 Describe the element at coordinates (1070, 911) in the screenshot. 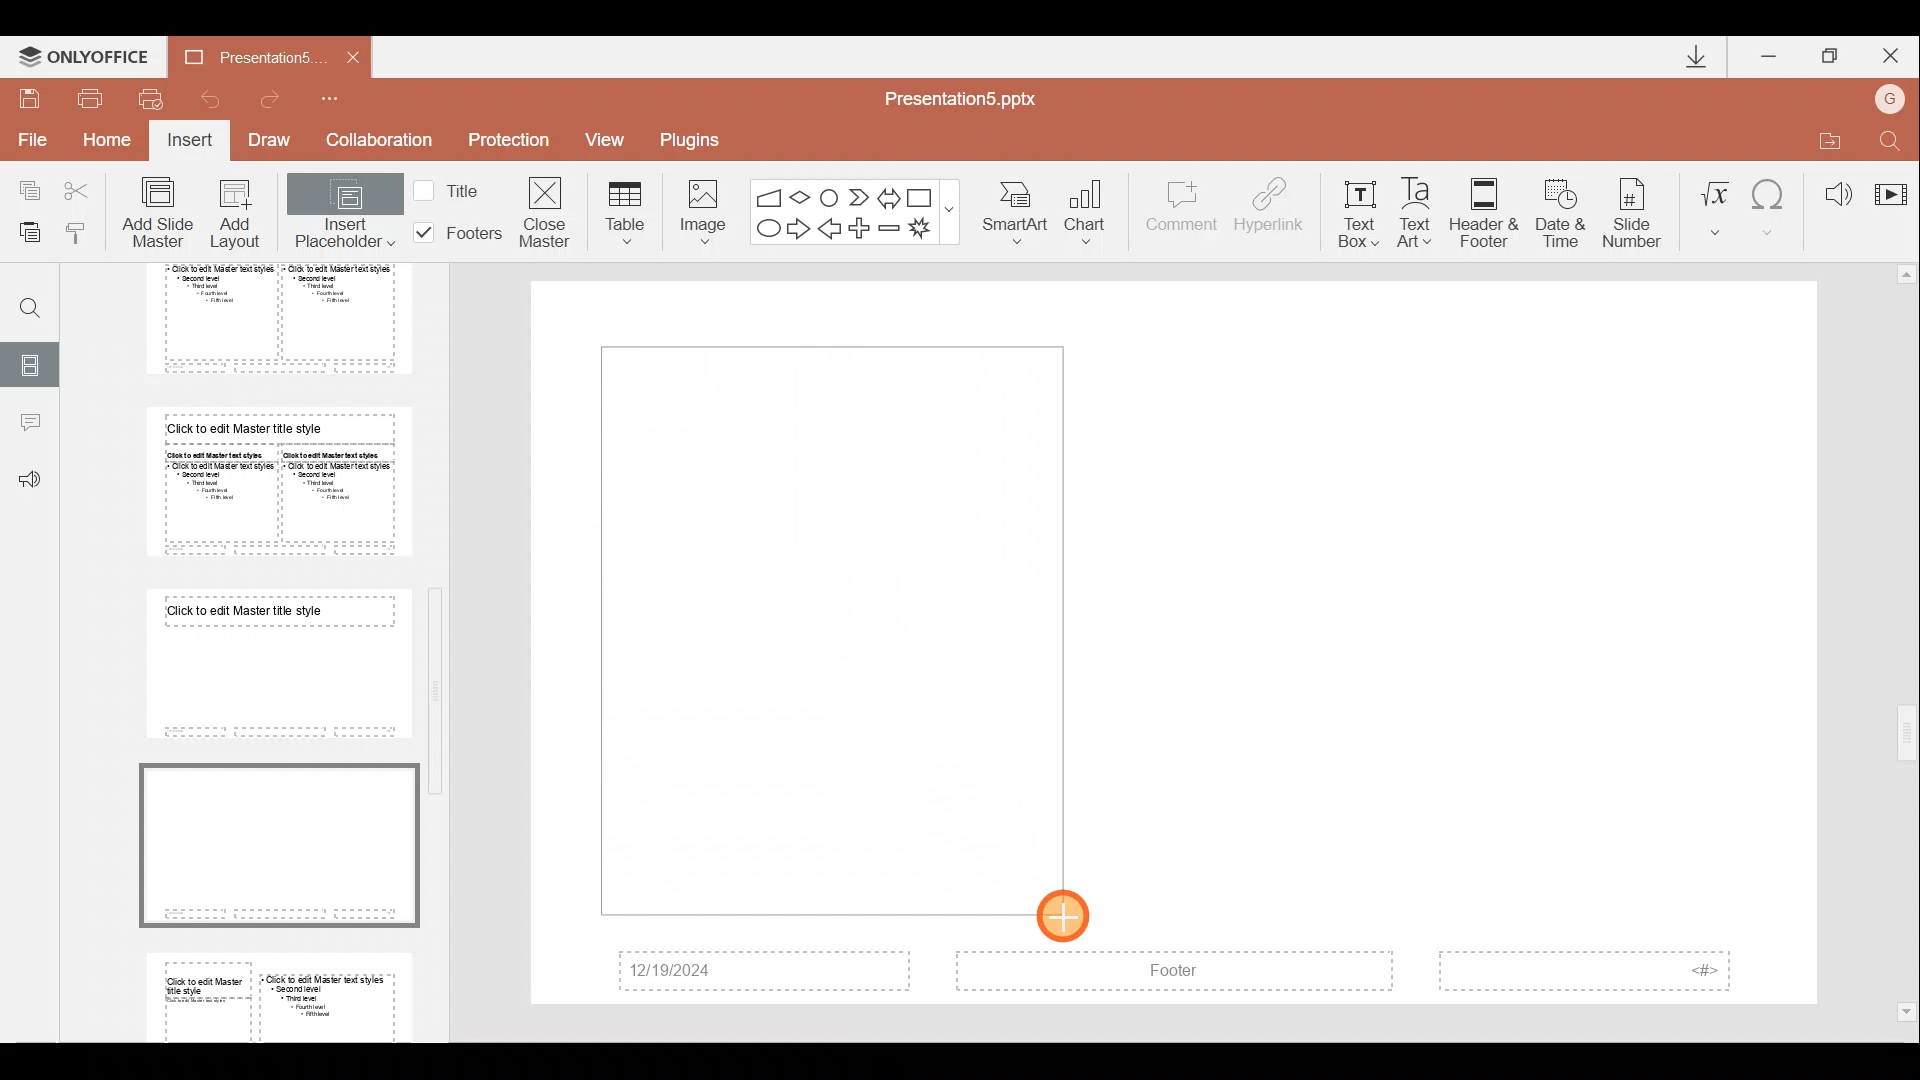

I see `Cursor on placeholder` at that location.